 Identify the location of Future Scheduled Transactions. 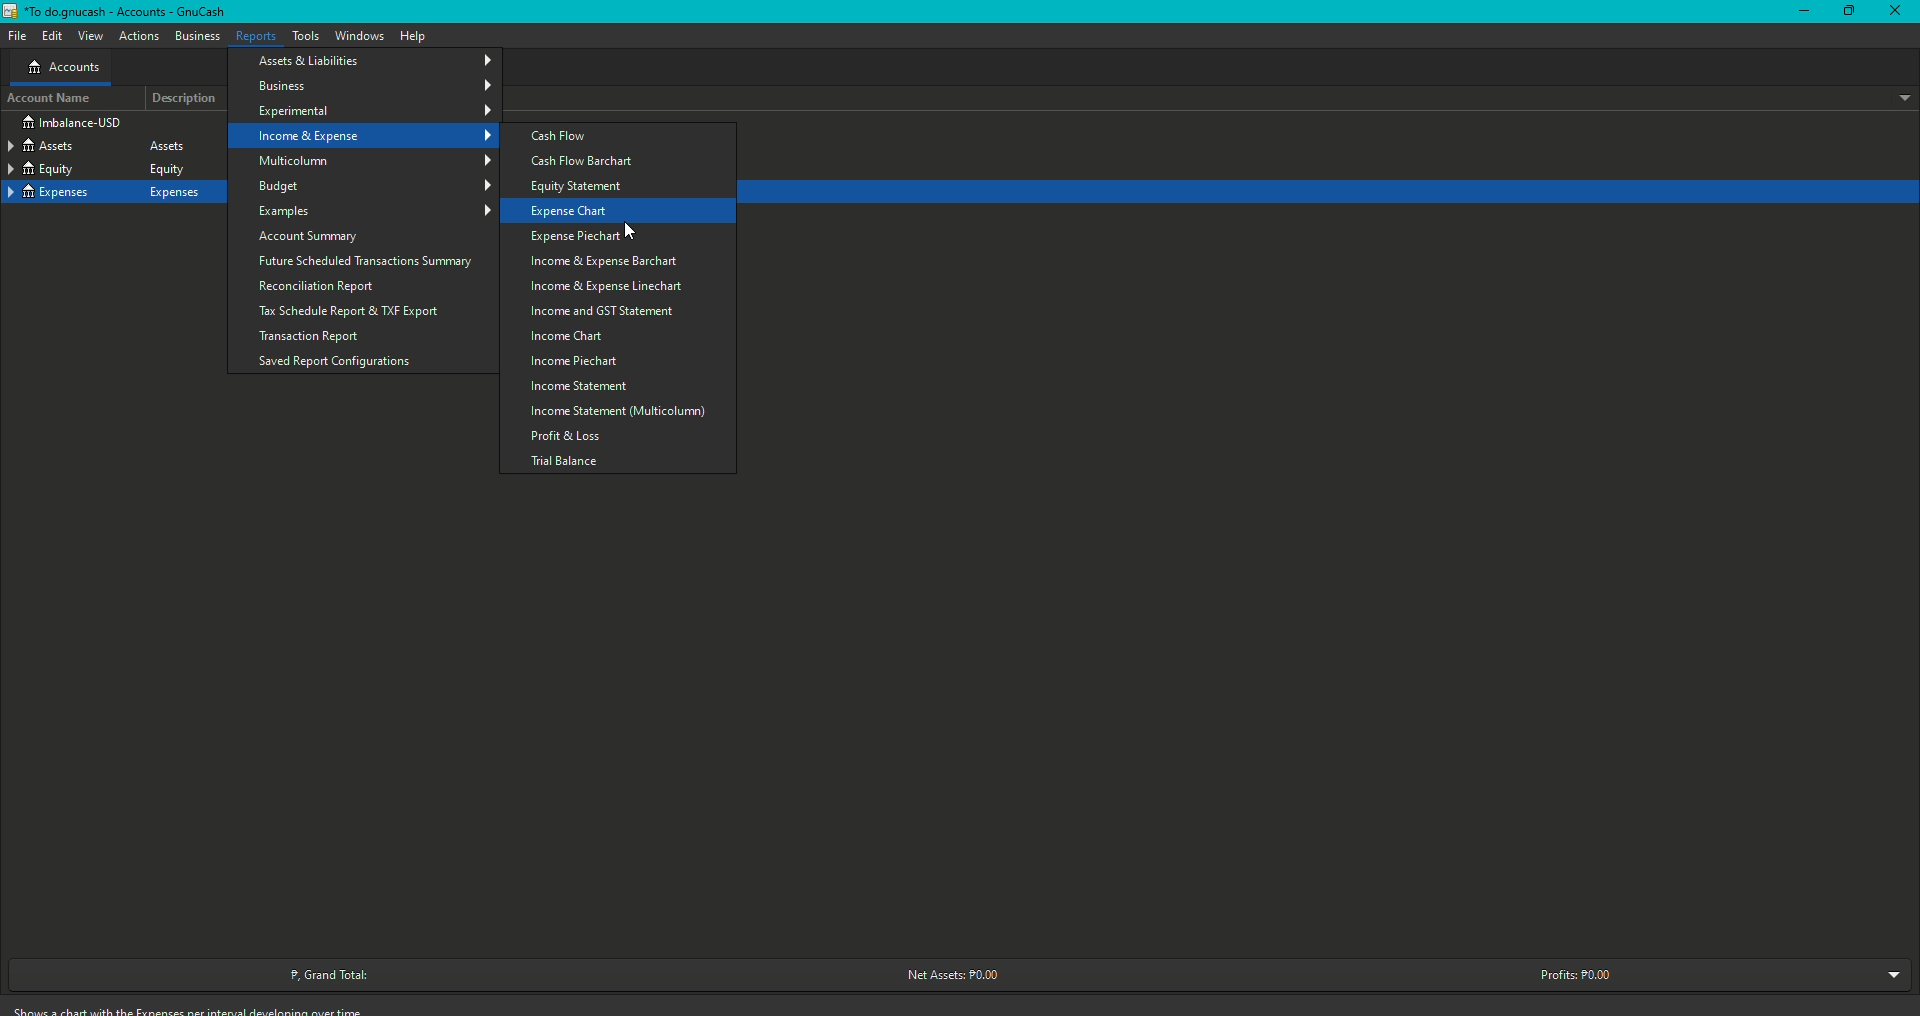
(373, 260).